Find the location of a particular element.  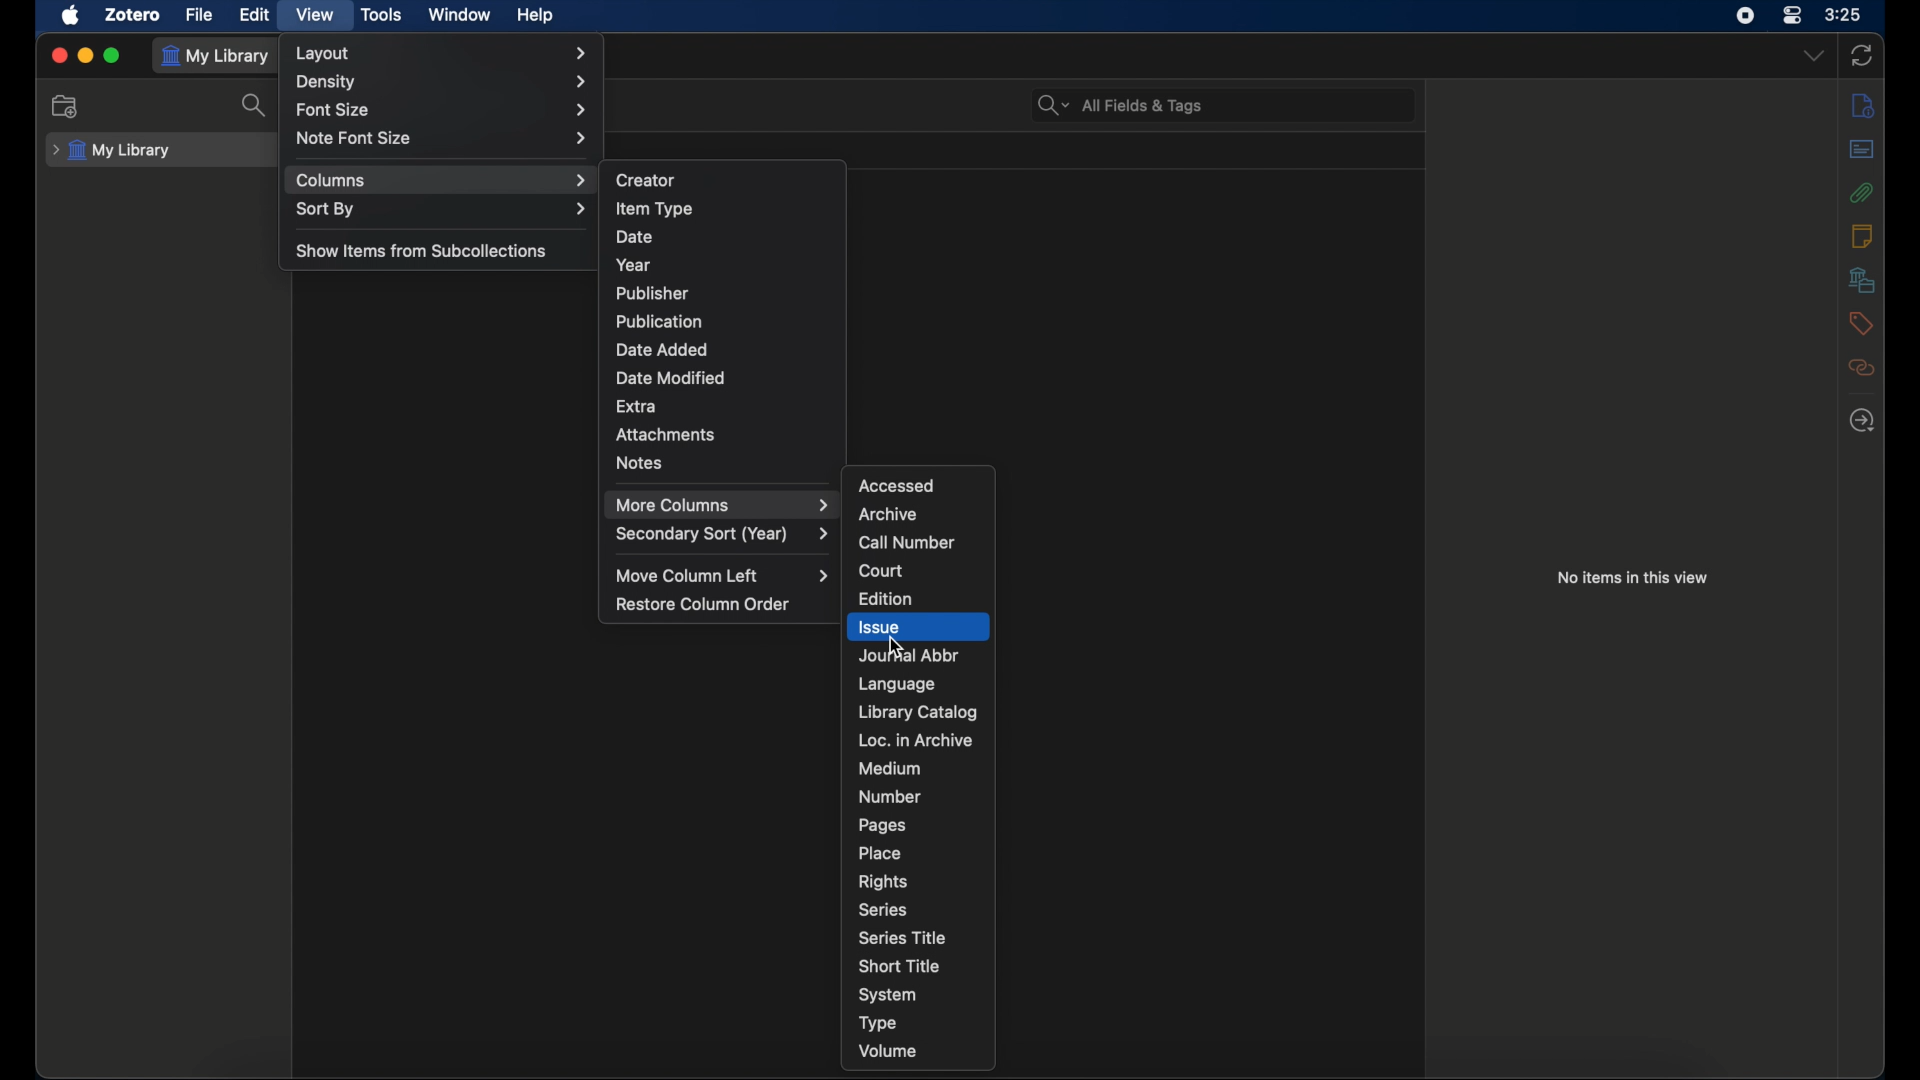

my library is located at coordinates (112, 151).